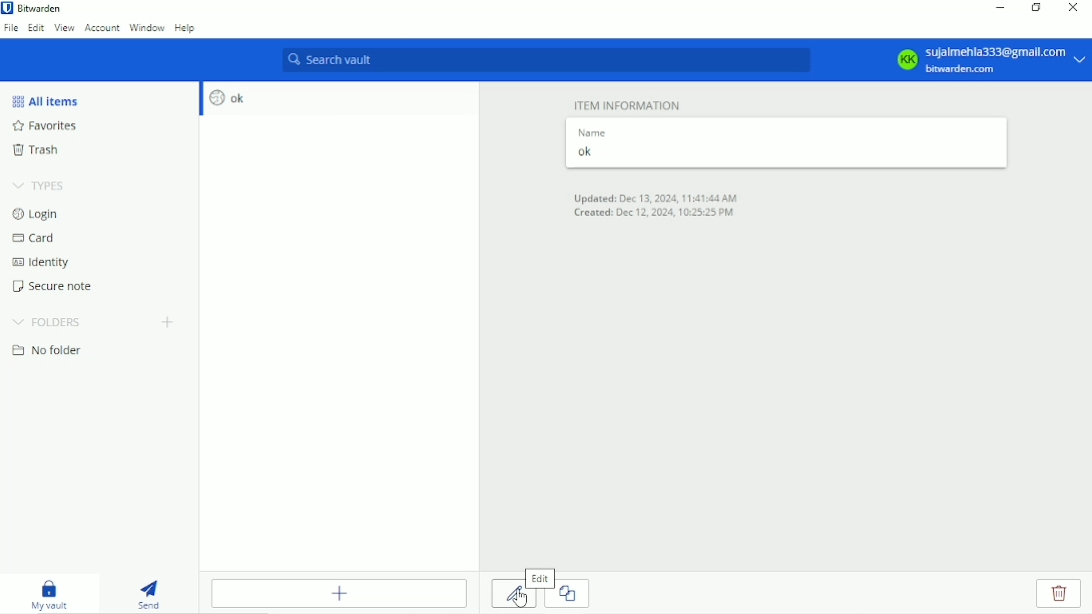  Describe the element at coordinates (147, 28) in the screenshot. I see `Window` at that location.